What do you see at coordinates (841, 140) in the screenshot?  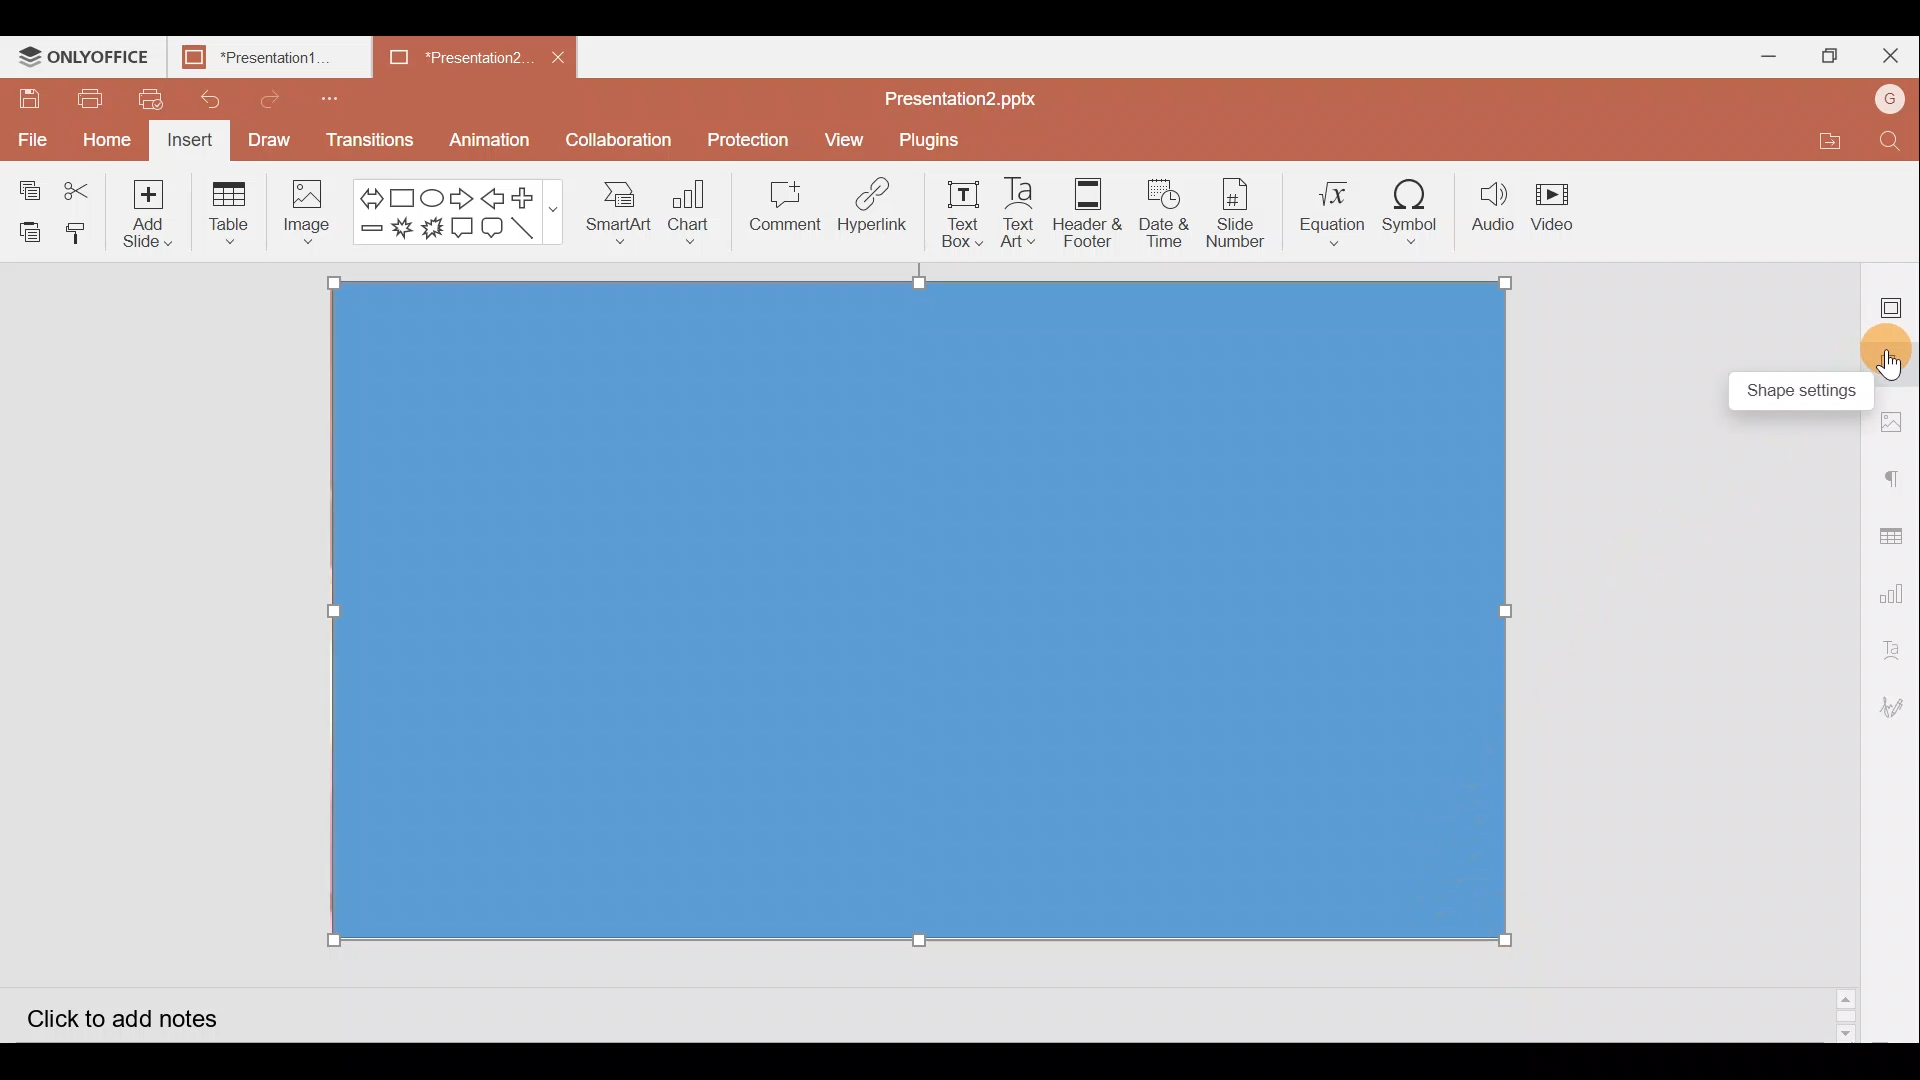 I see `View` at bounding box center [841, 140].